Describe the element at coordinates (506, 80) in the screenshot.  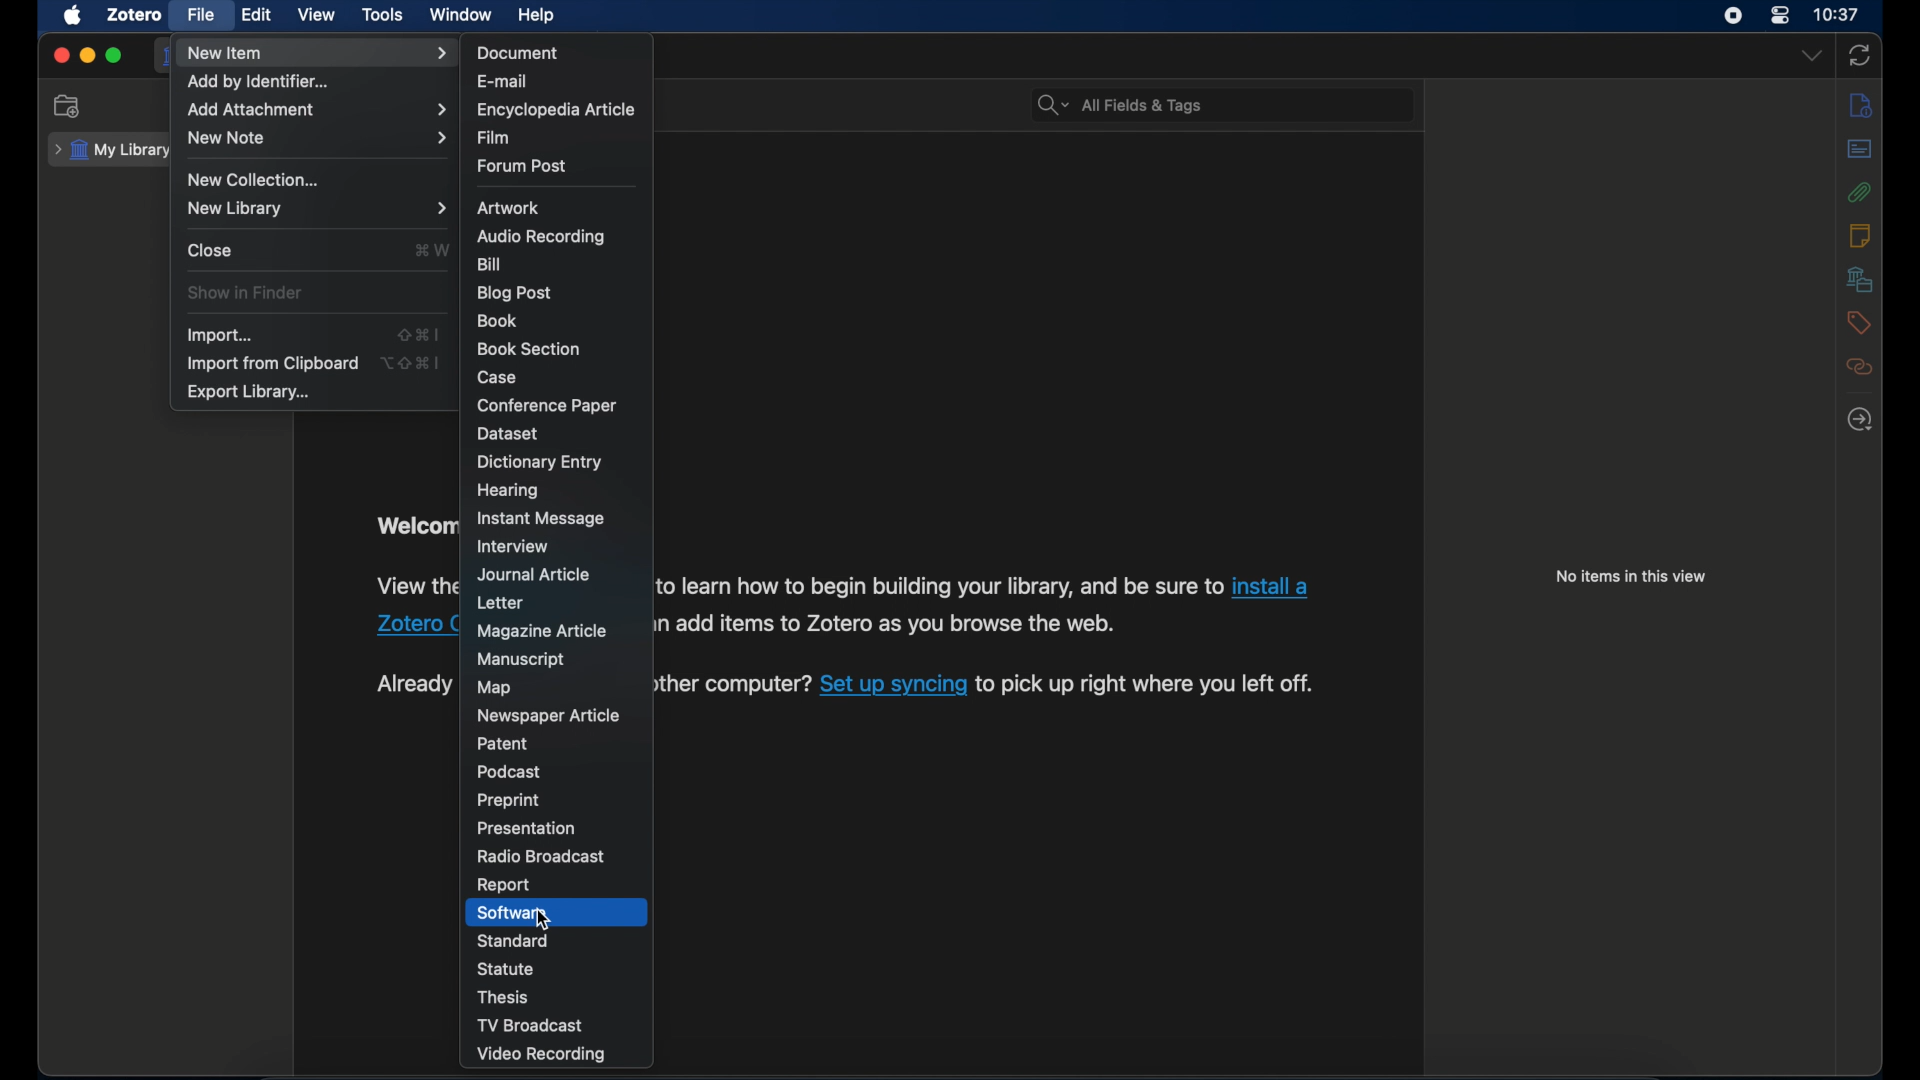
I see `e-mail` at that location.